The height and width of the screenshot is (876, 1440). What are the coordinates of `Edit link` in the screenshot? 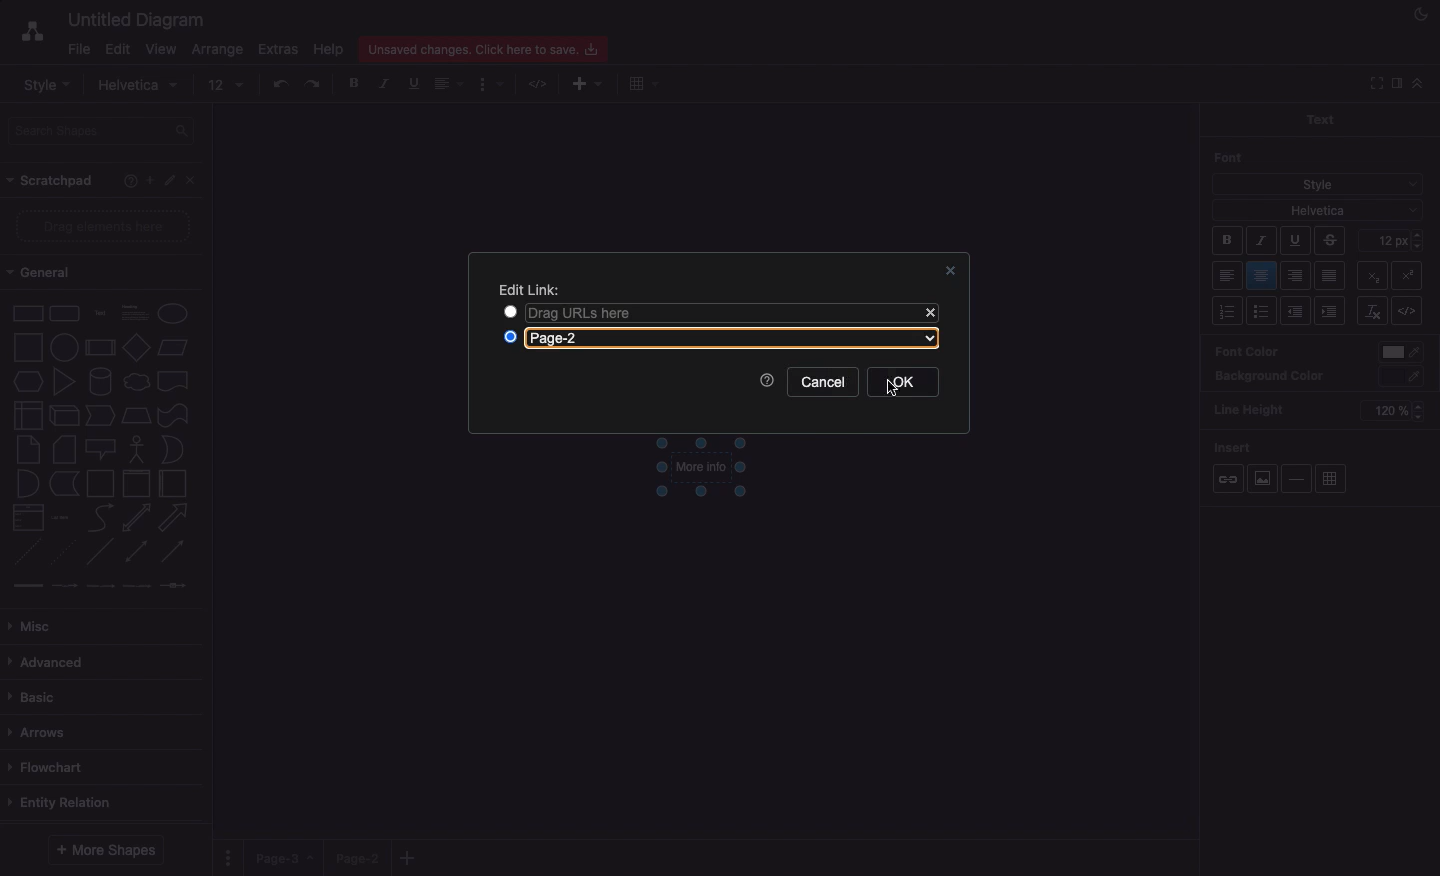 It's located at (530, 290).